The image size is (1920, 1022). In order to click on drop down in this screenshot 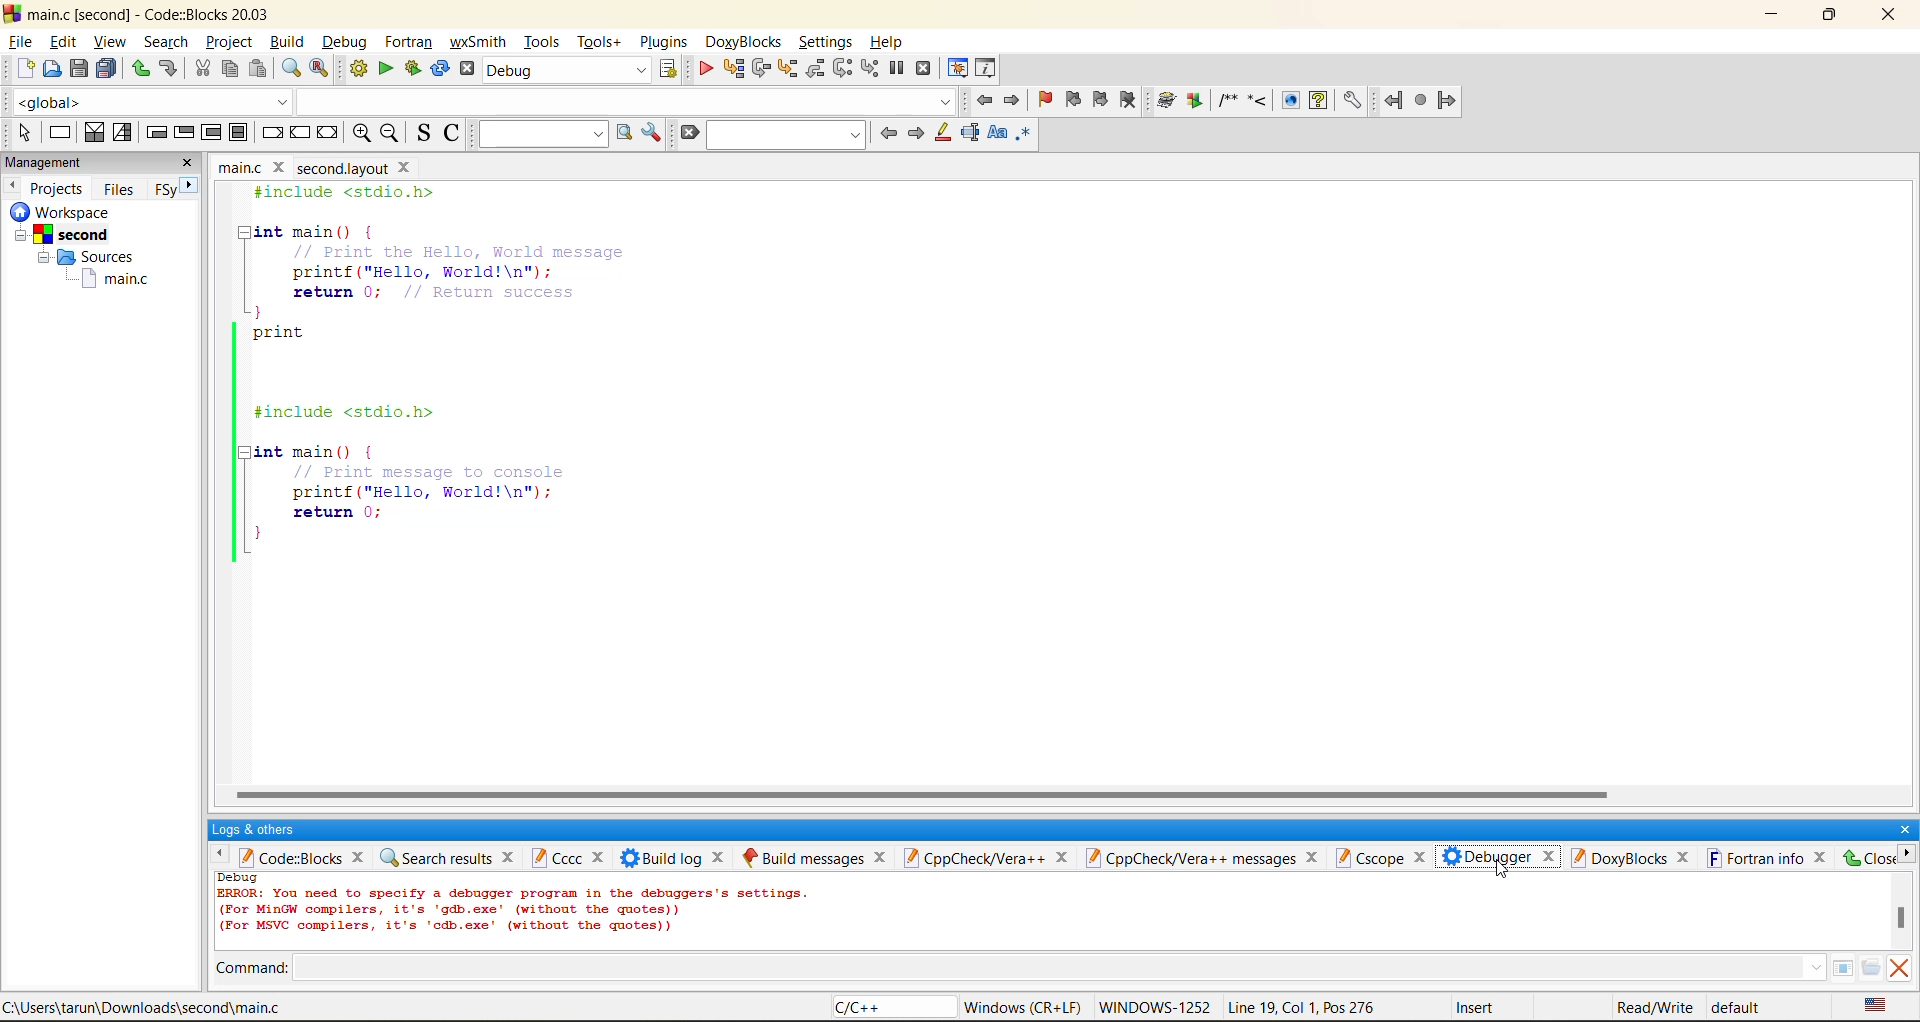, I will do `click(1811, 968)`.